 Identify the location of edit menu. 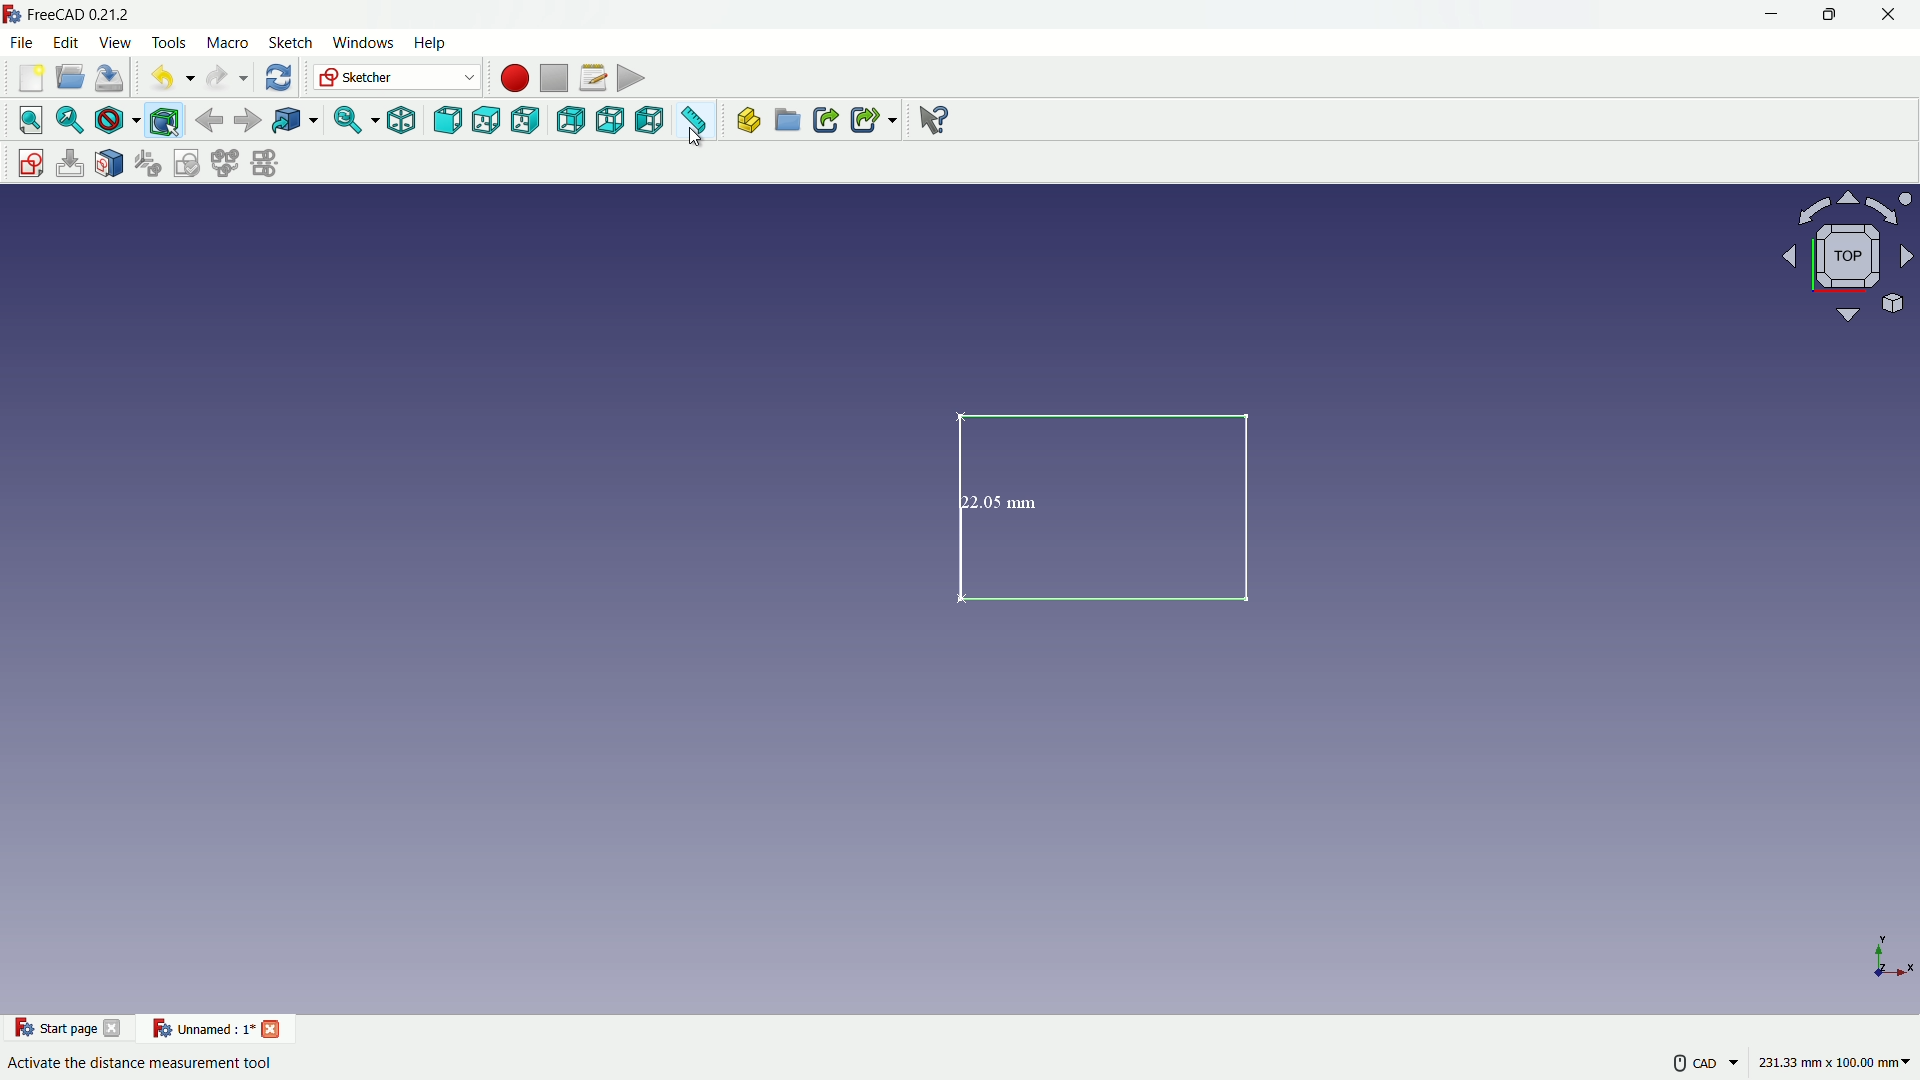
(66, 42).